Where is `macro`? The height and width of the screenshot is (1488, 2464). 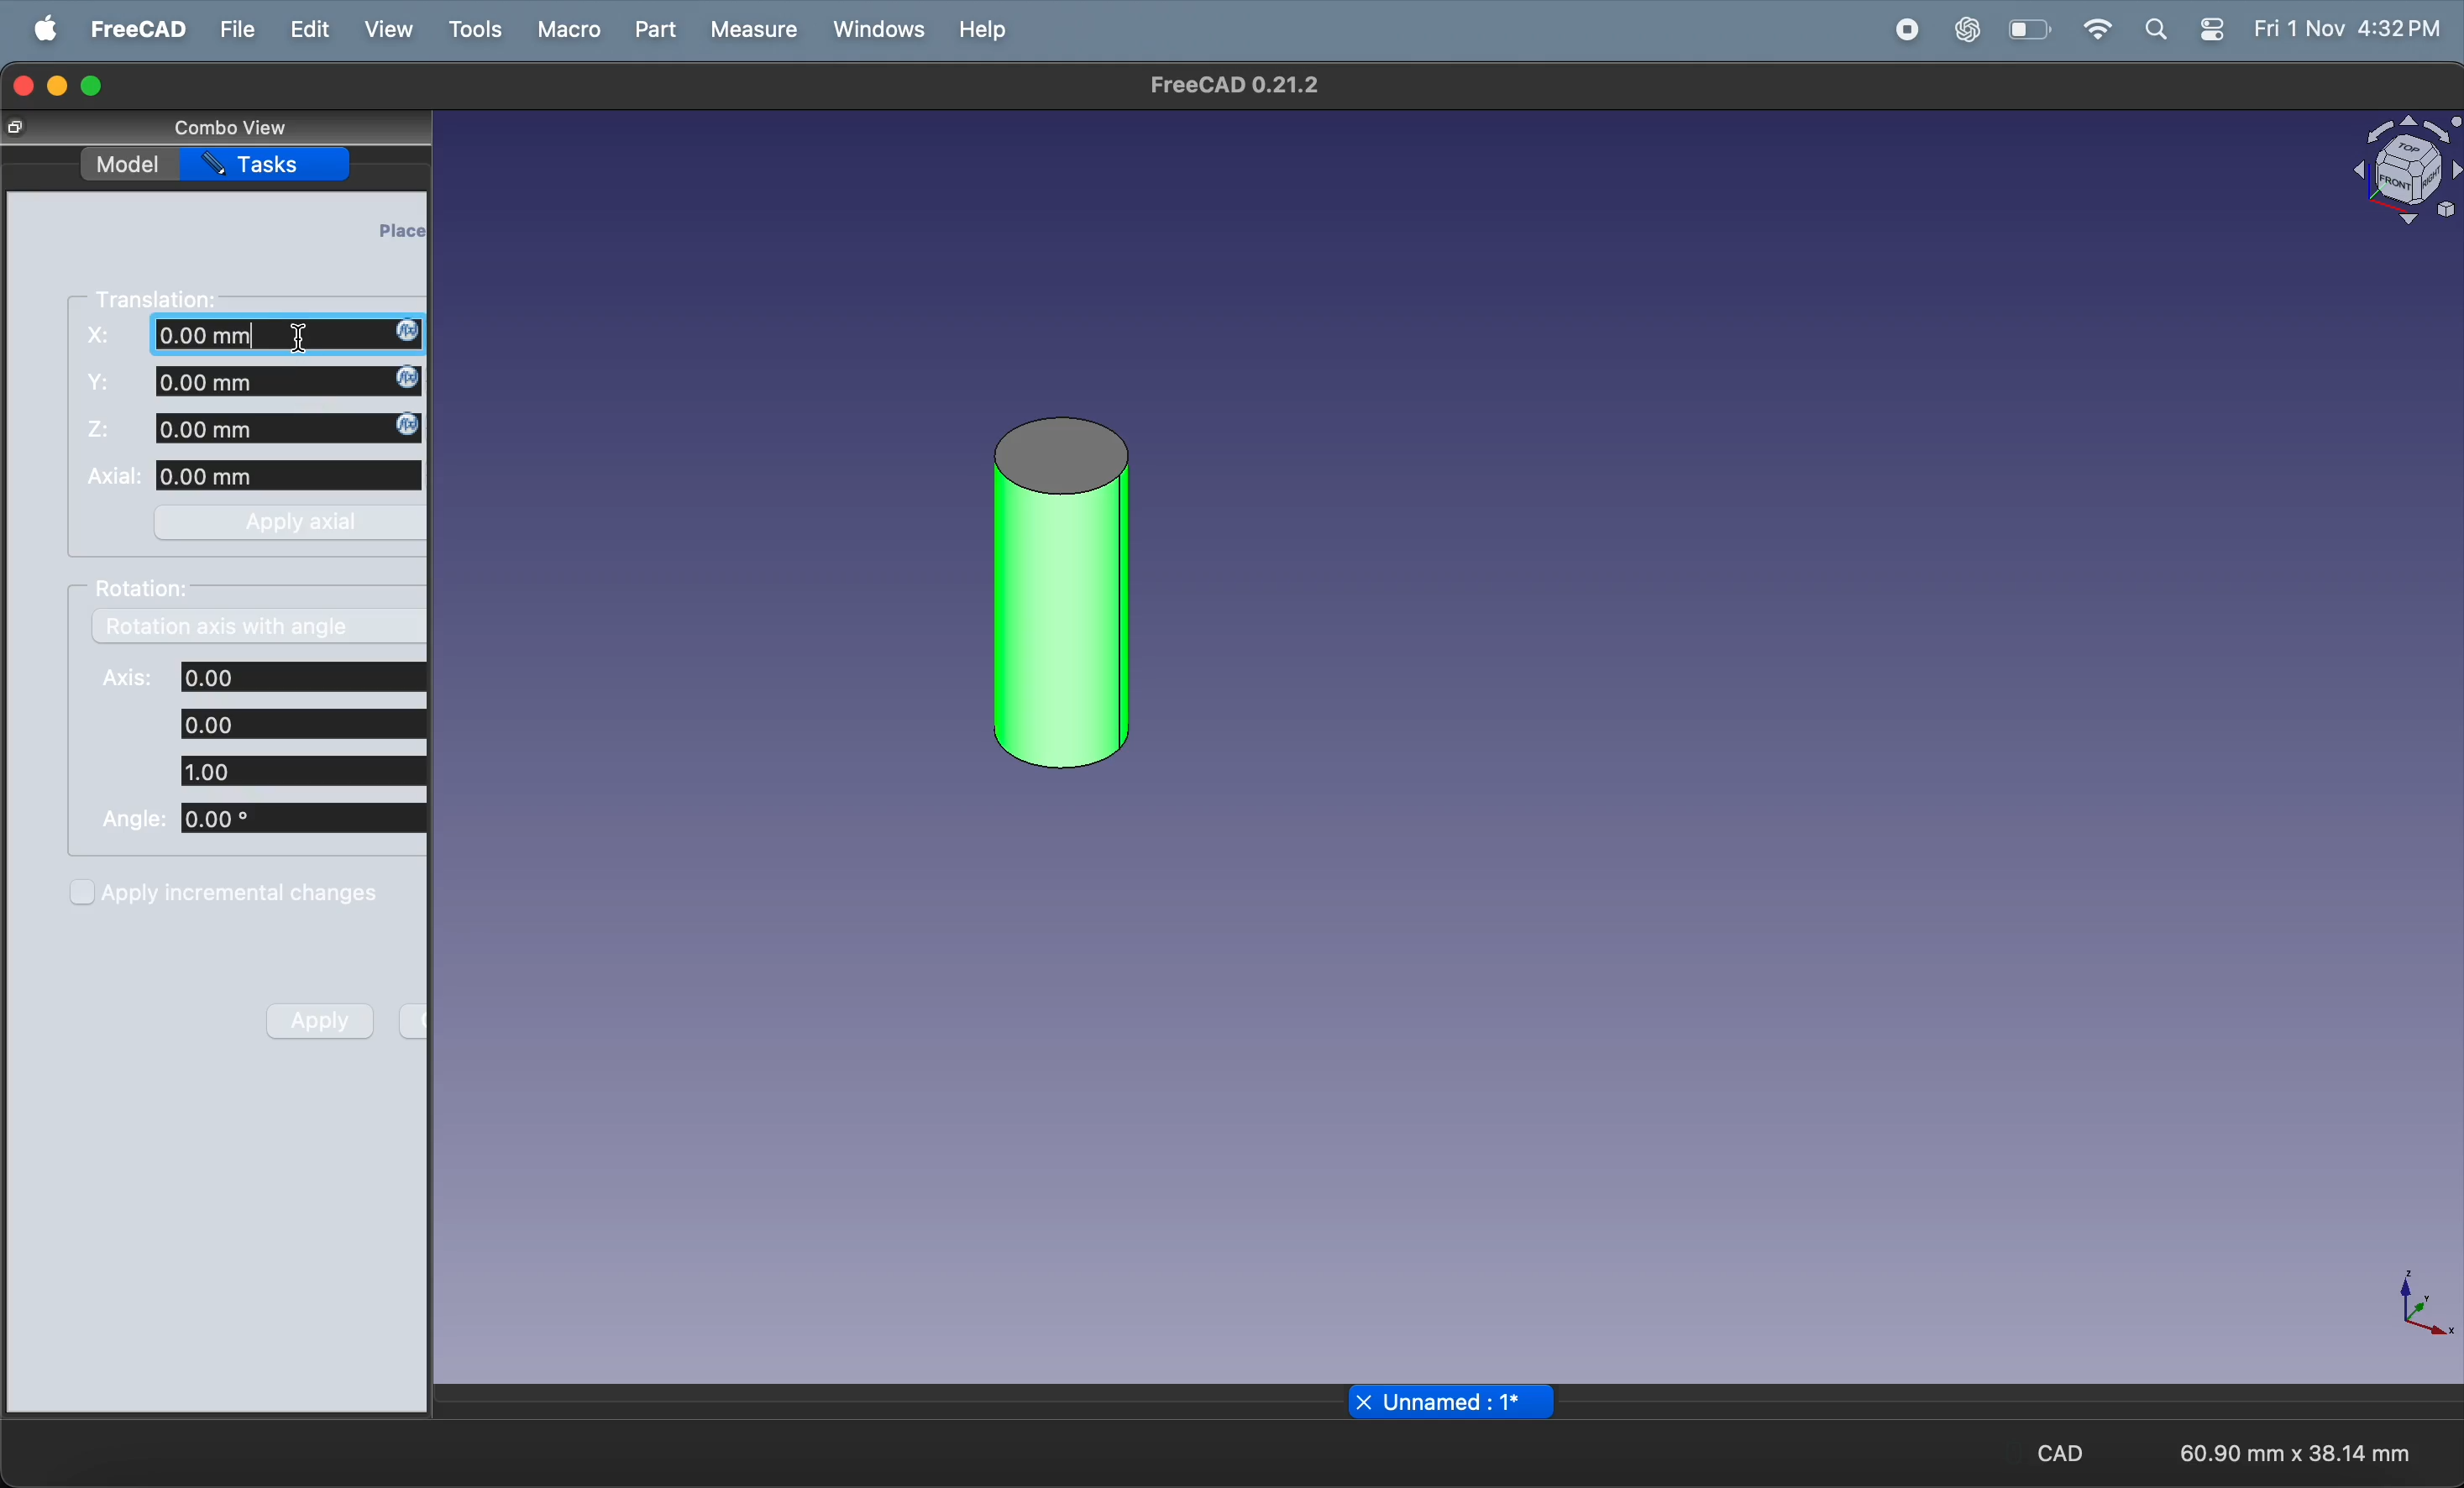
macro is located at coordinates (569, 31).